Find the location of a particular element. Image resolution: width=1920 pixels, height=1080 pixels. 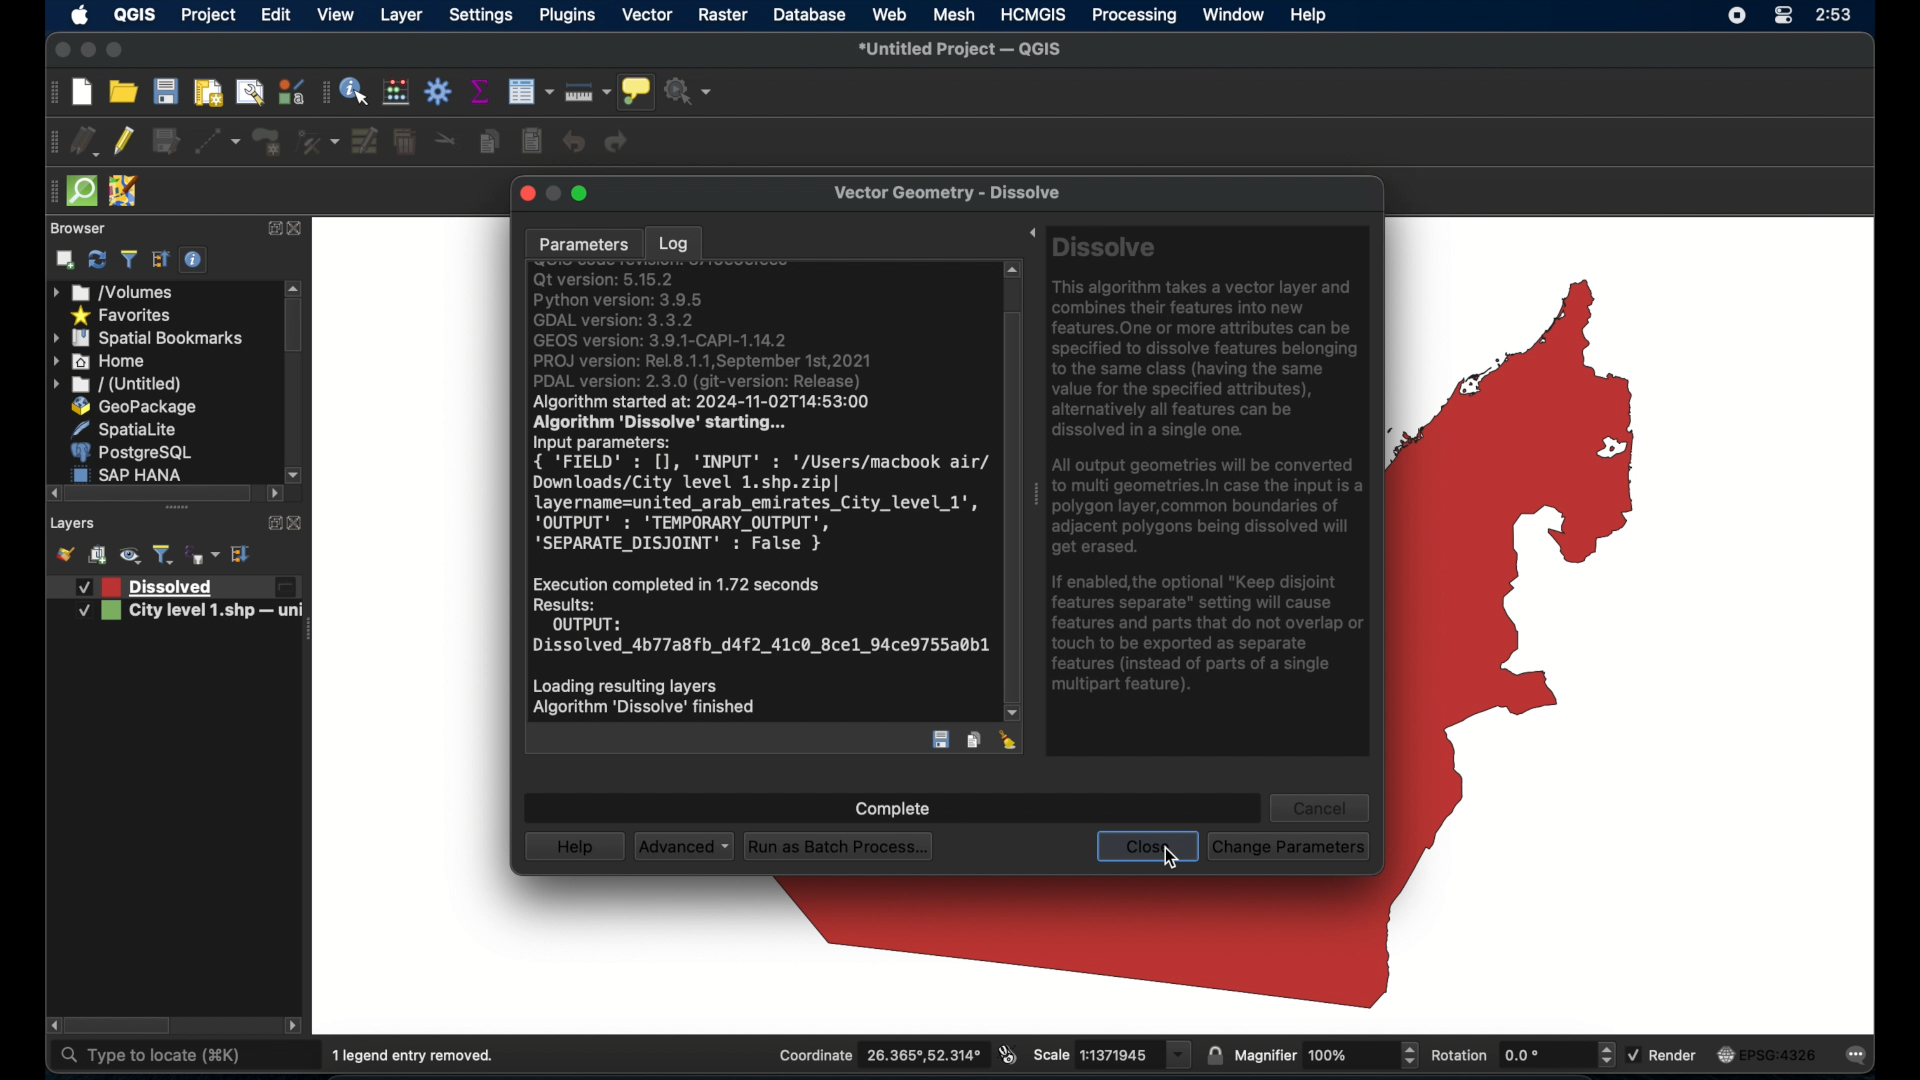

edit is located at coordinates (275, 15).